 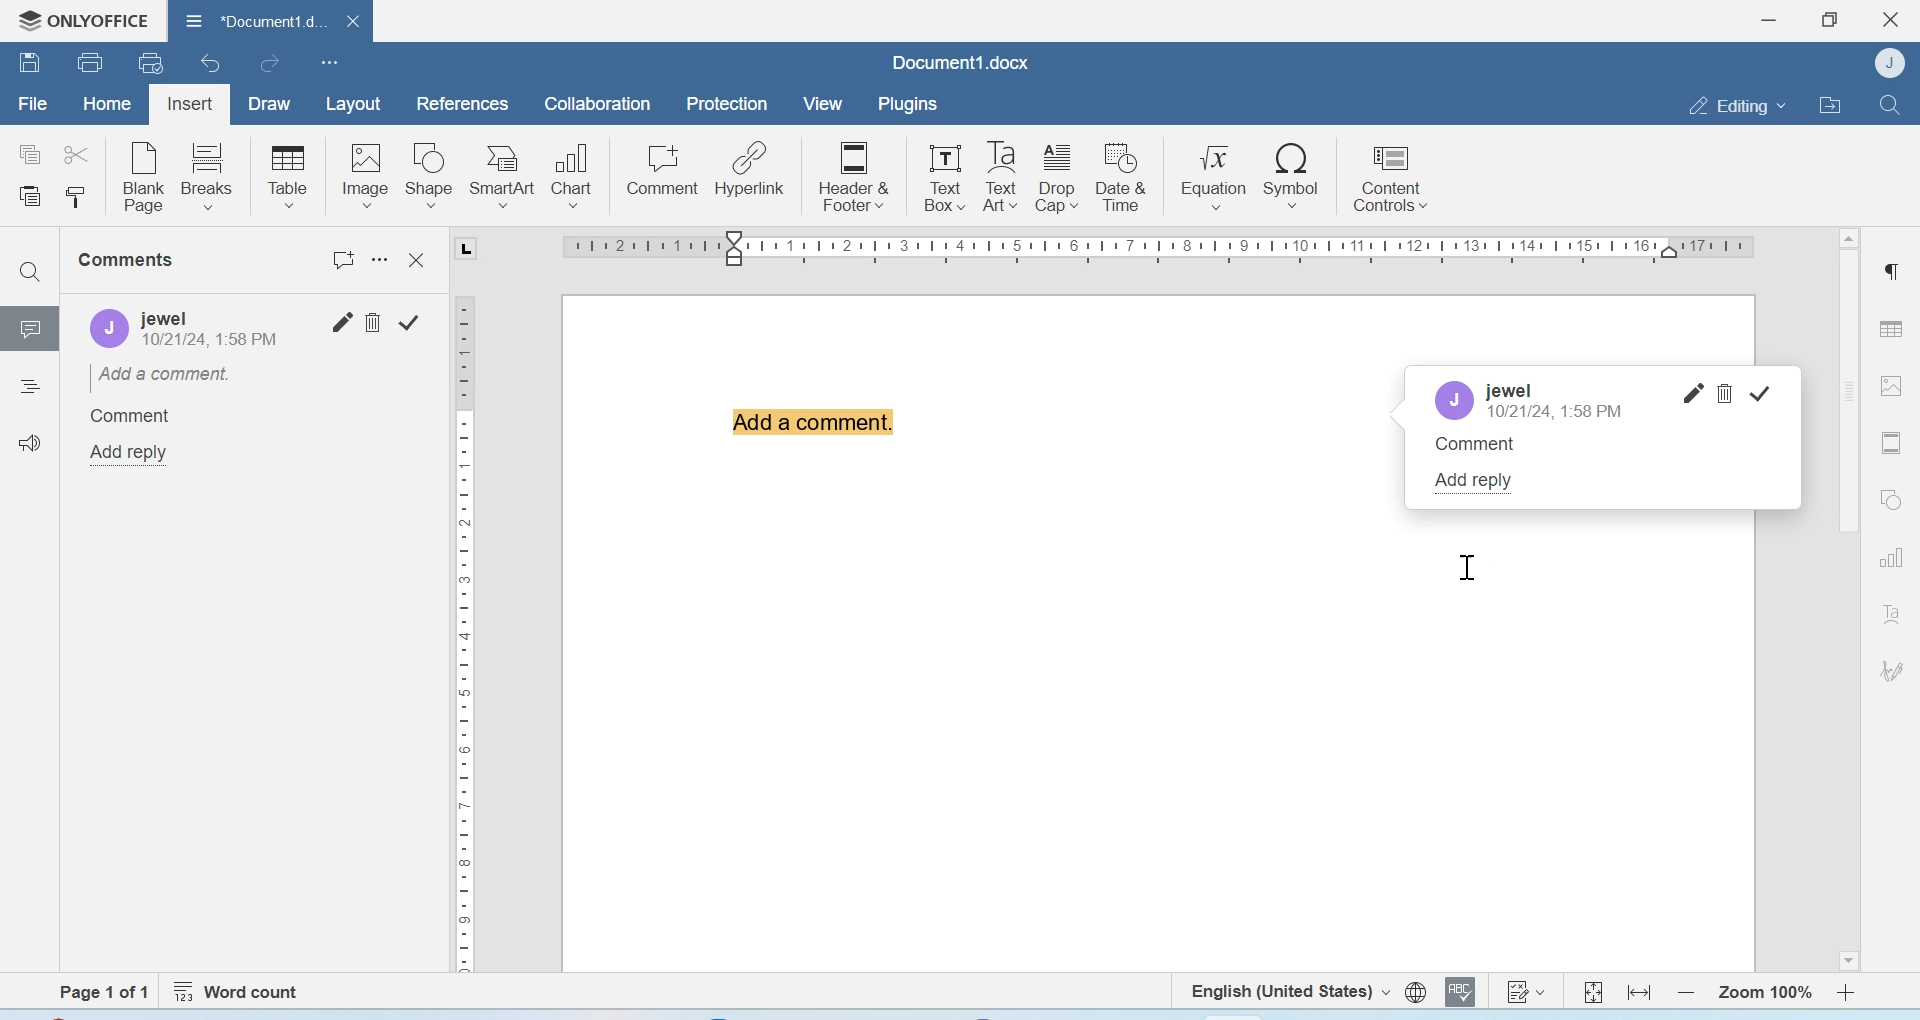 I want to click on Text, so click(x=1892, y=613).